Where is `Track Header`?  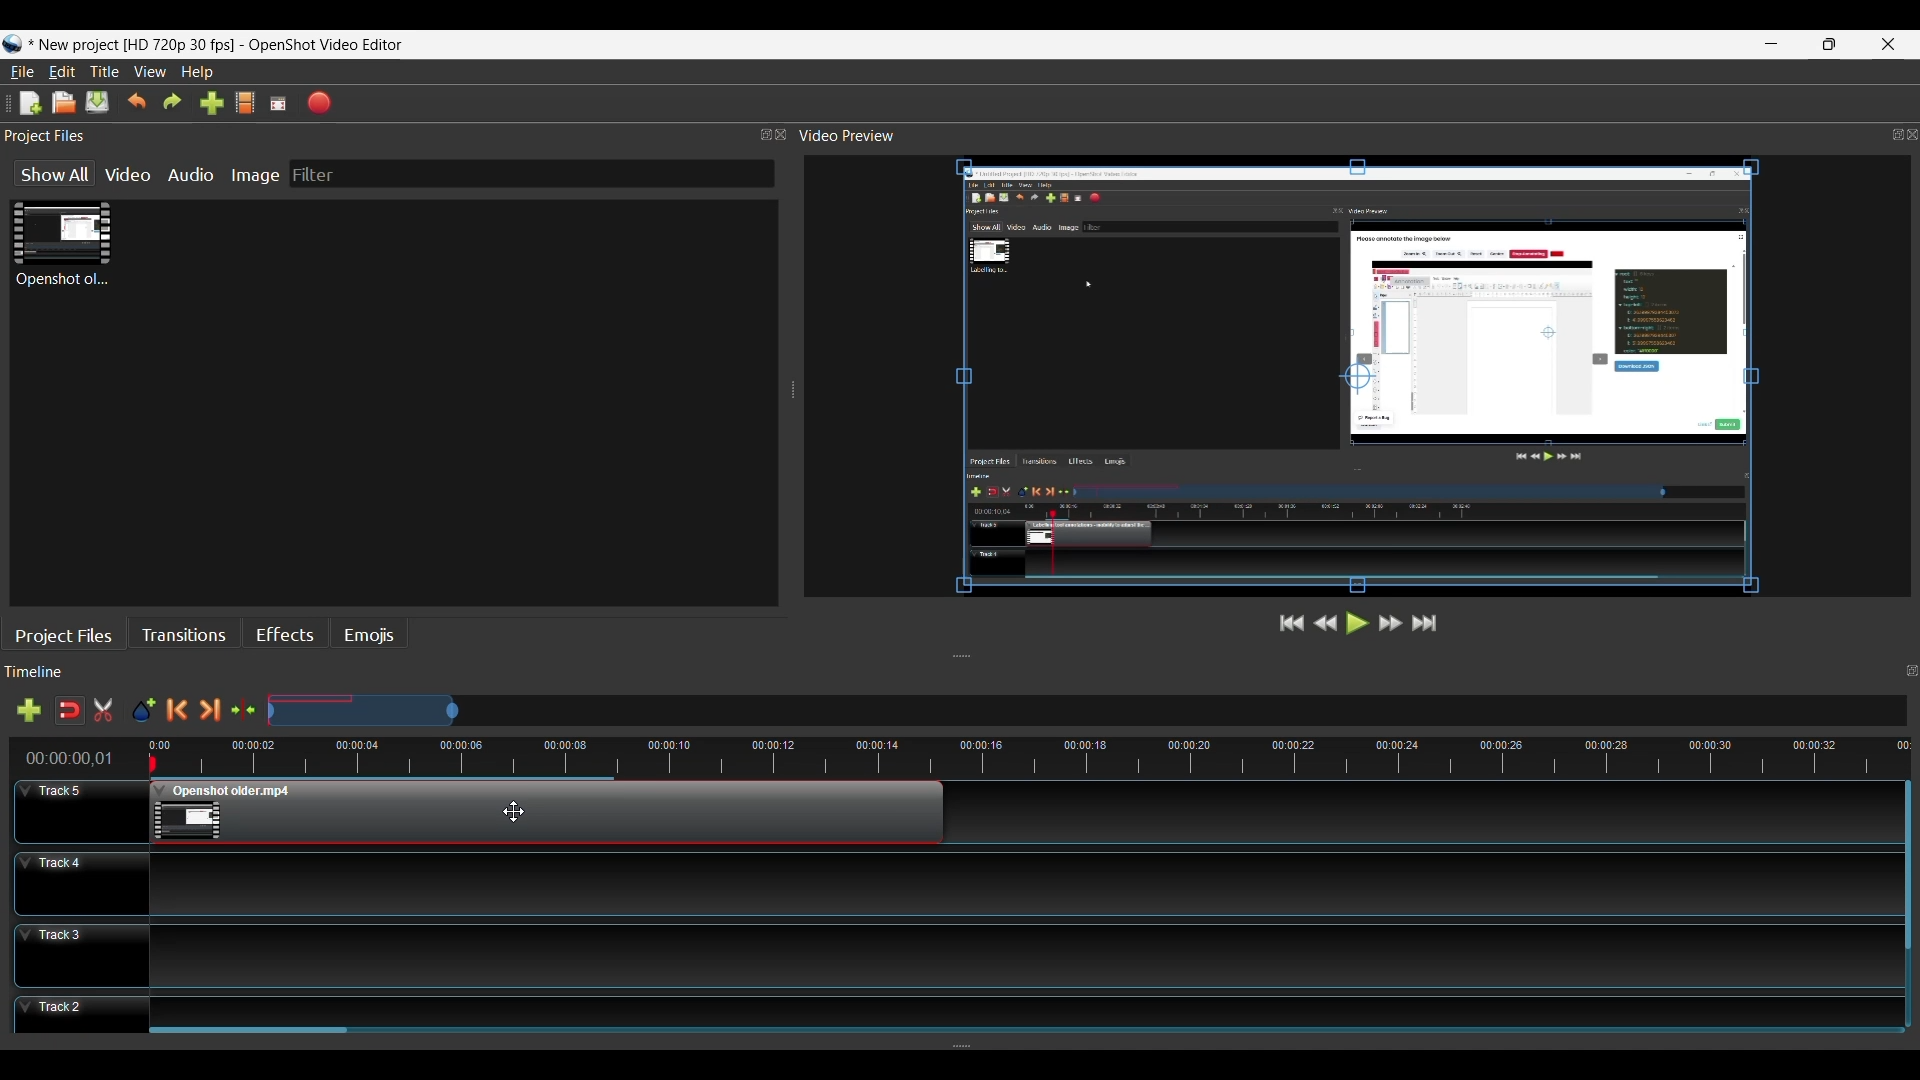 Track Header is located at coordinates (77, 884).